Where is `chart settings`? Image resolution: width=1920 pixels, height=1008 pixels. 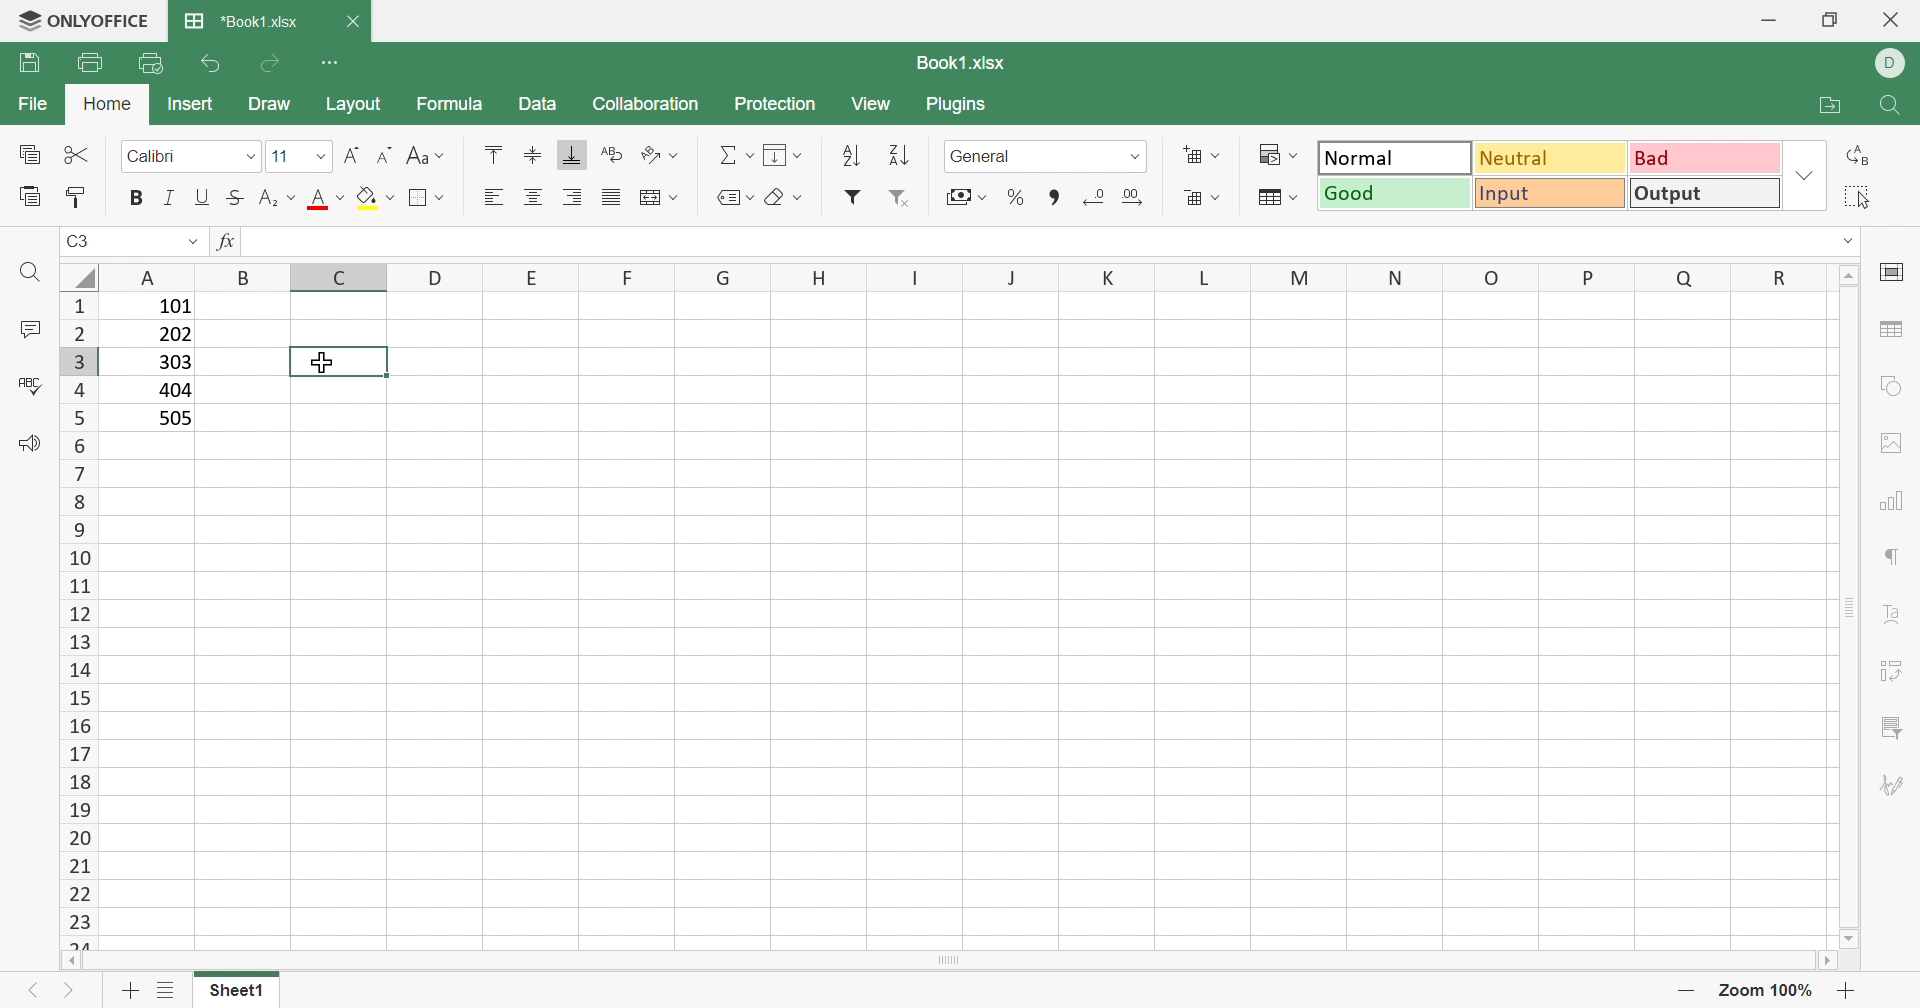
chart settings is located at coordinates (1898, 503).